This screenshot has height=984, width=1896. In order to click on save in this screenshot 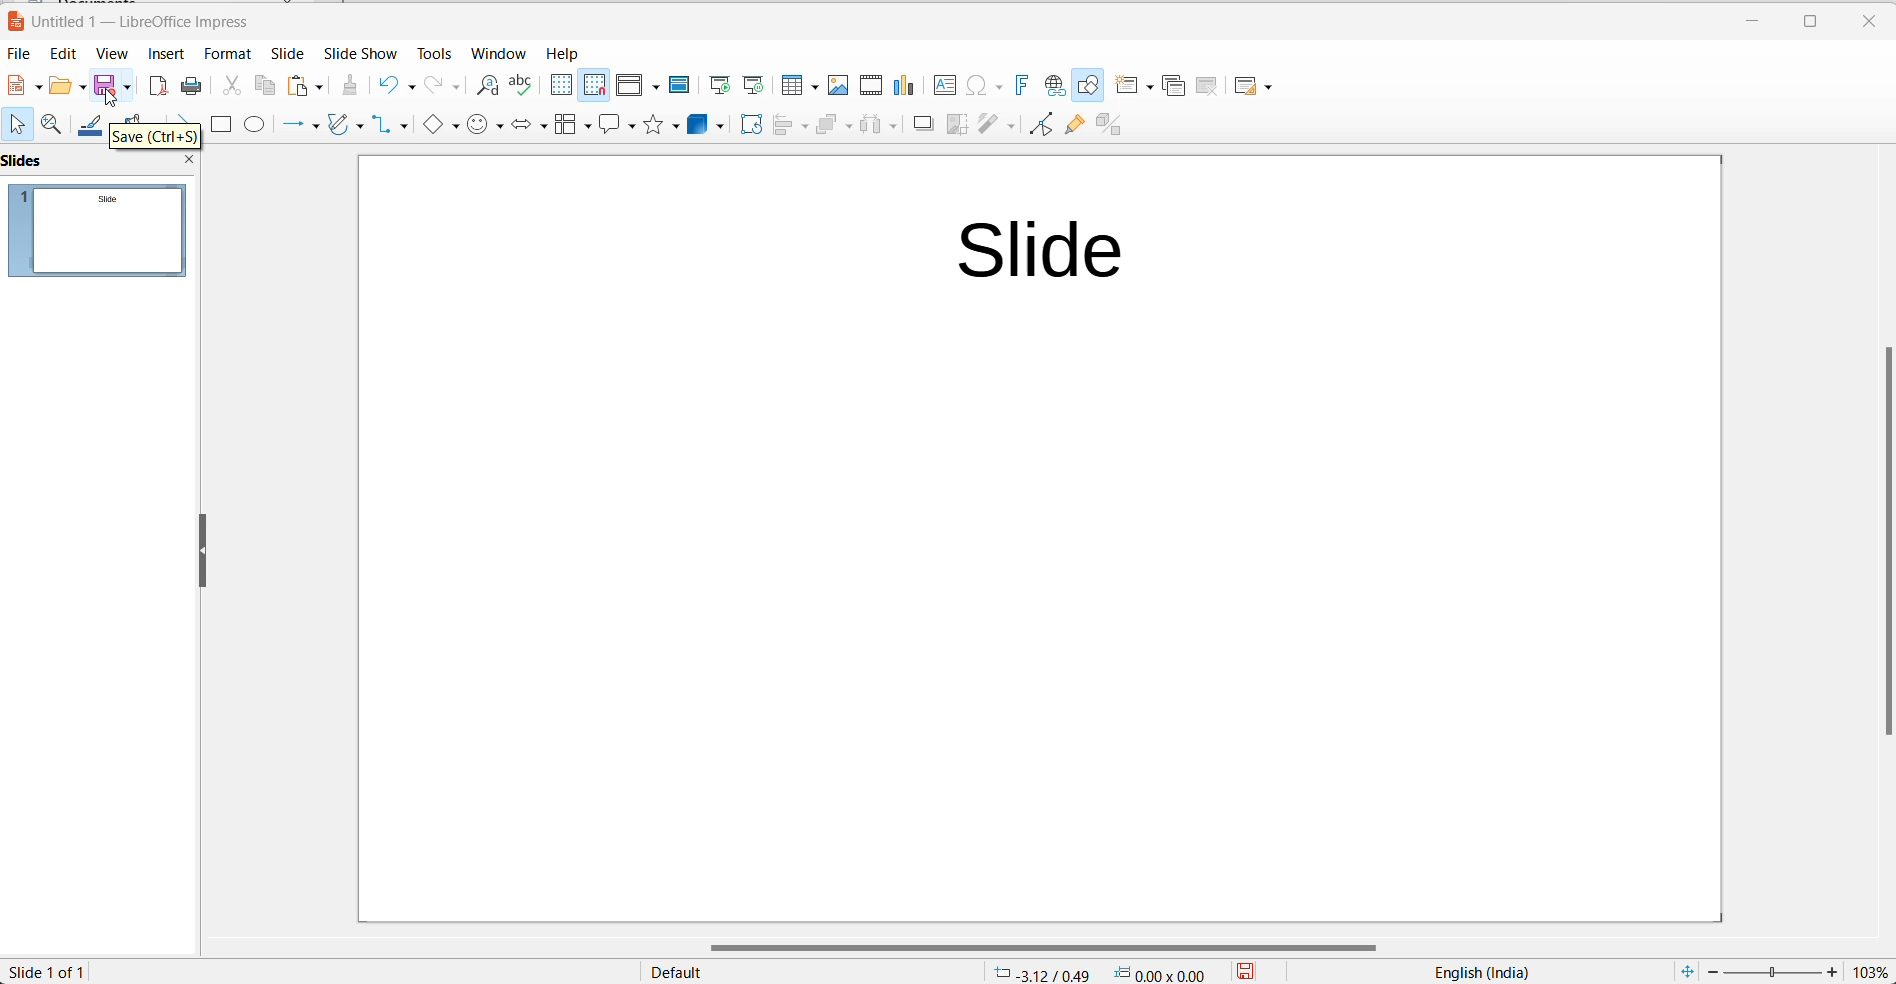, I will do `click(1253, 971)`.